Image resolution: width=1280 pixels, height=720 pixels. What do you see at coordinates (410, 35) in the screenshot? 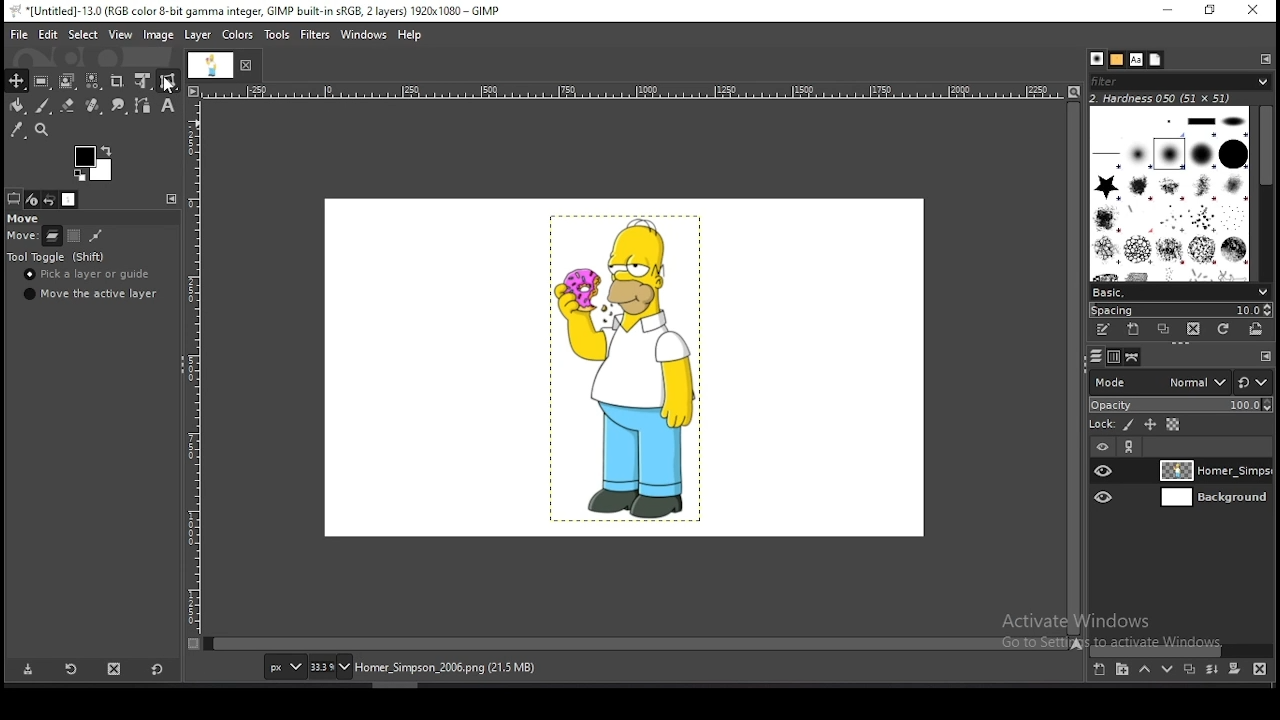
I see `help` at bounding box center [410, 35].